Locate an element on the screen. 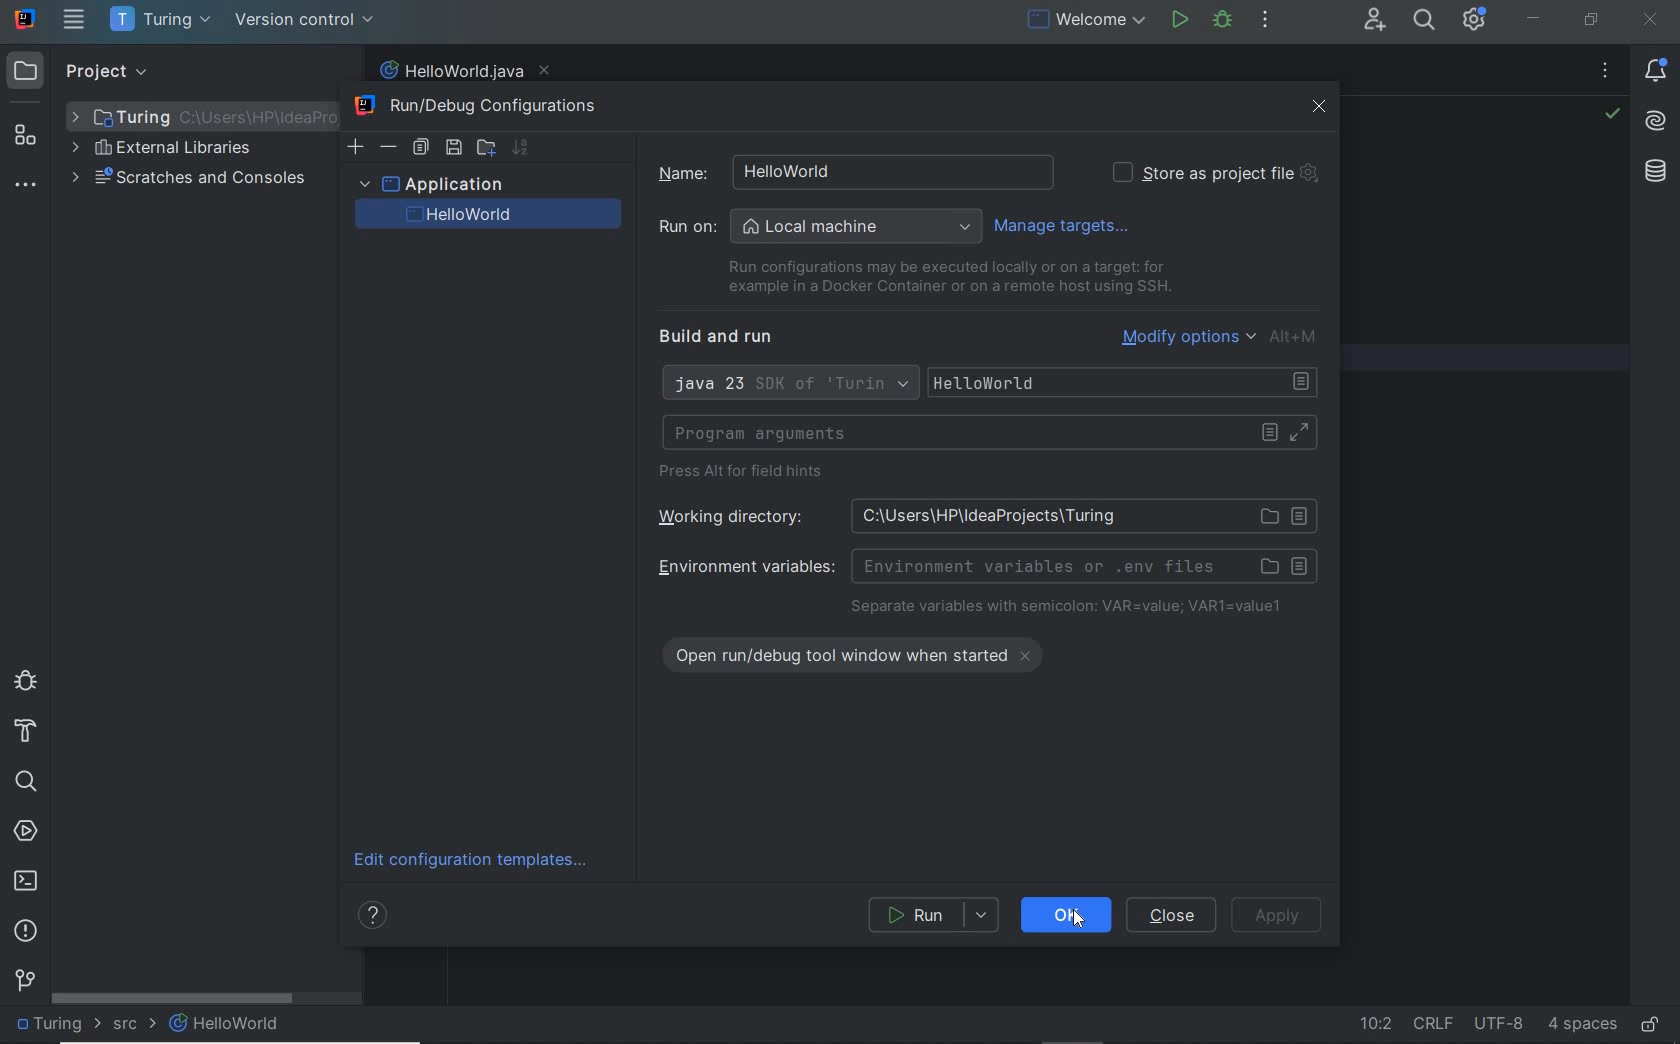 This screenshot has height=1044, width=1680. cursor is located at coordinates (1073, 916).